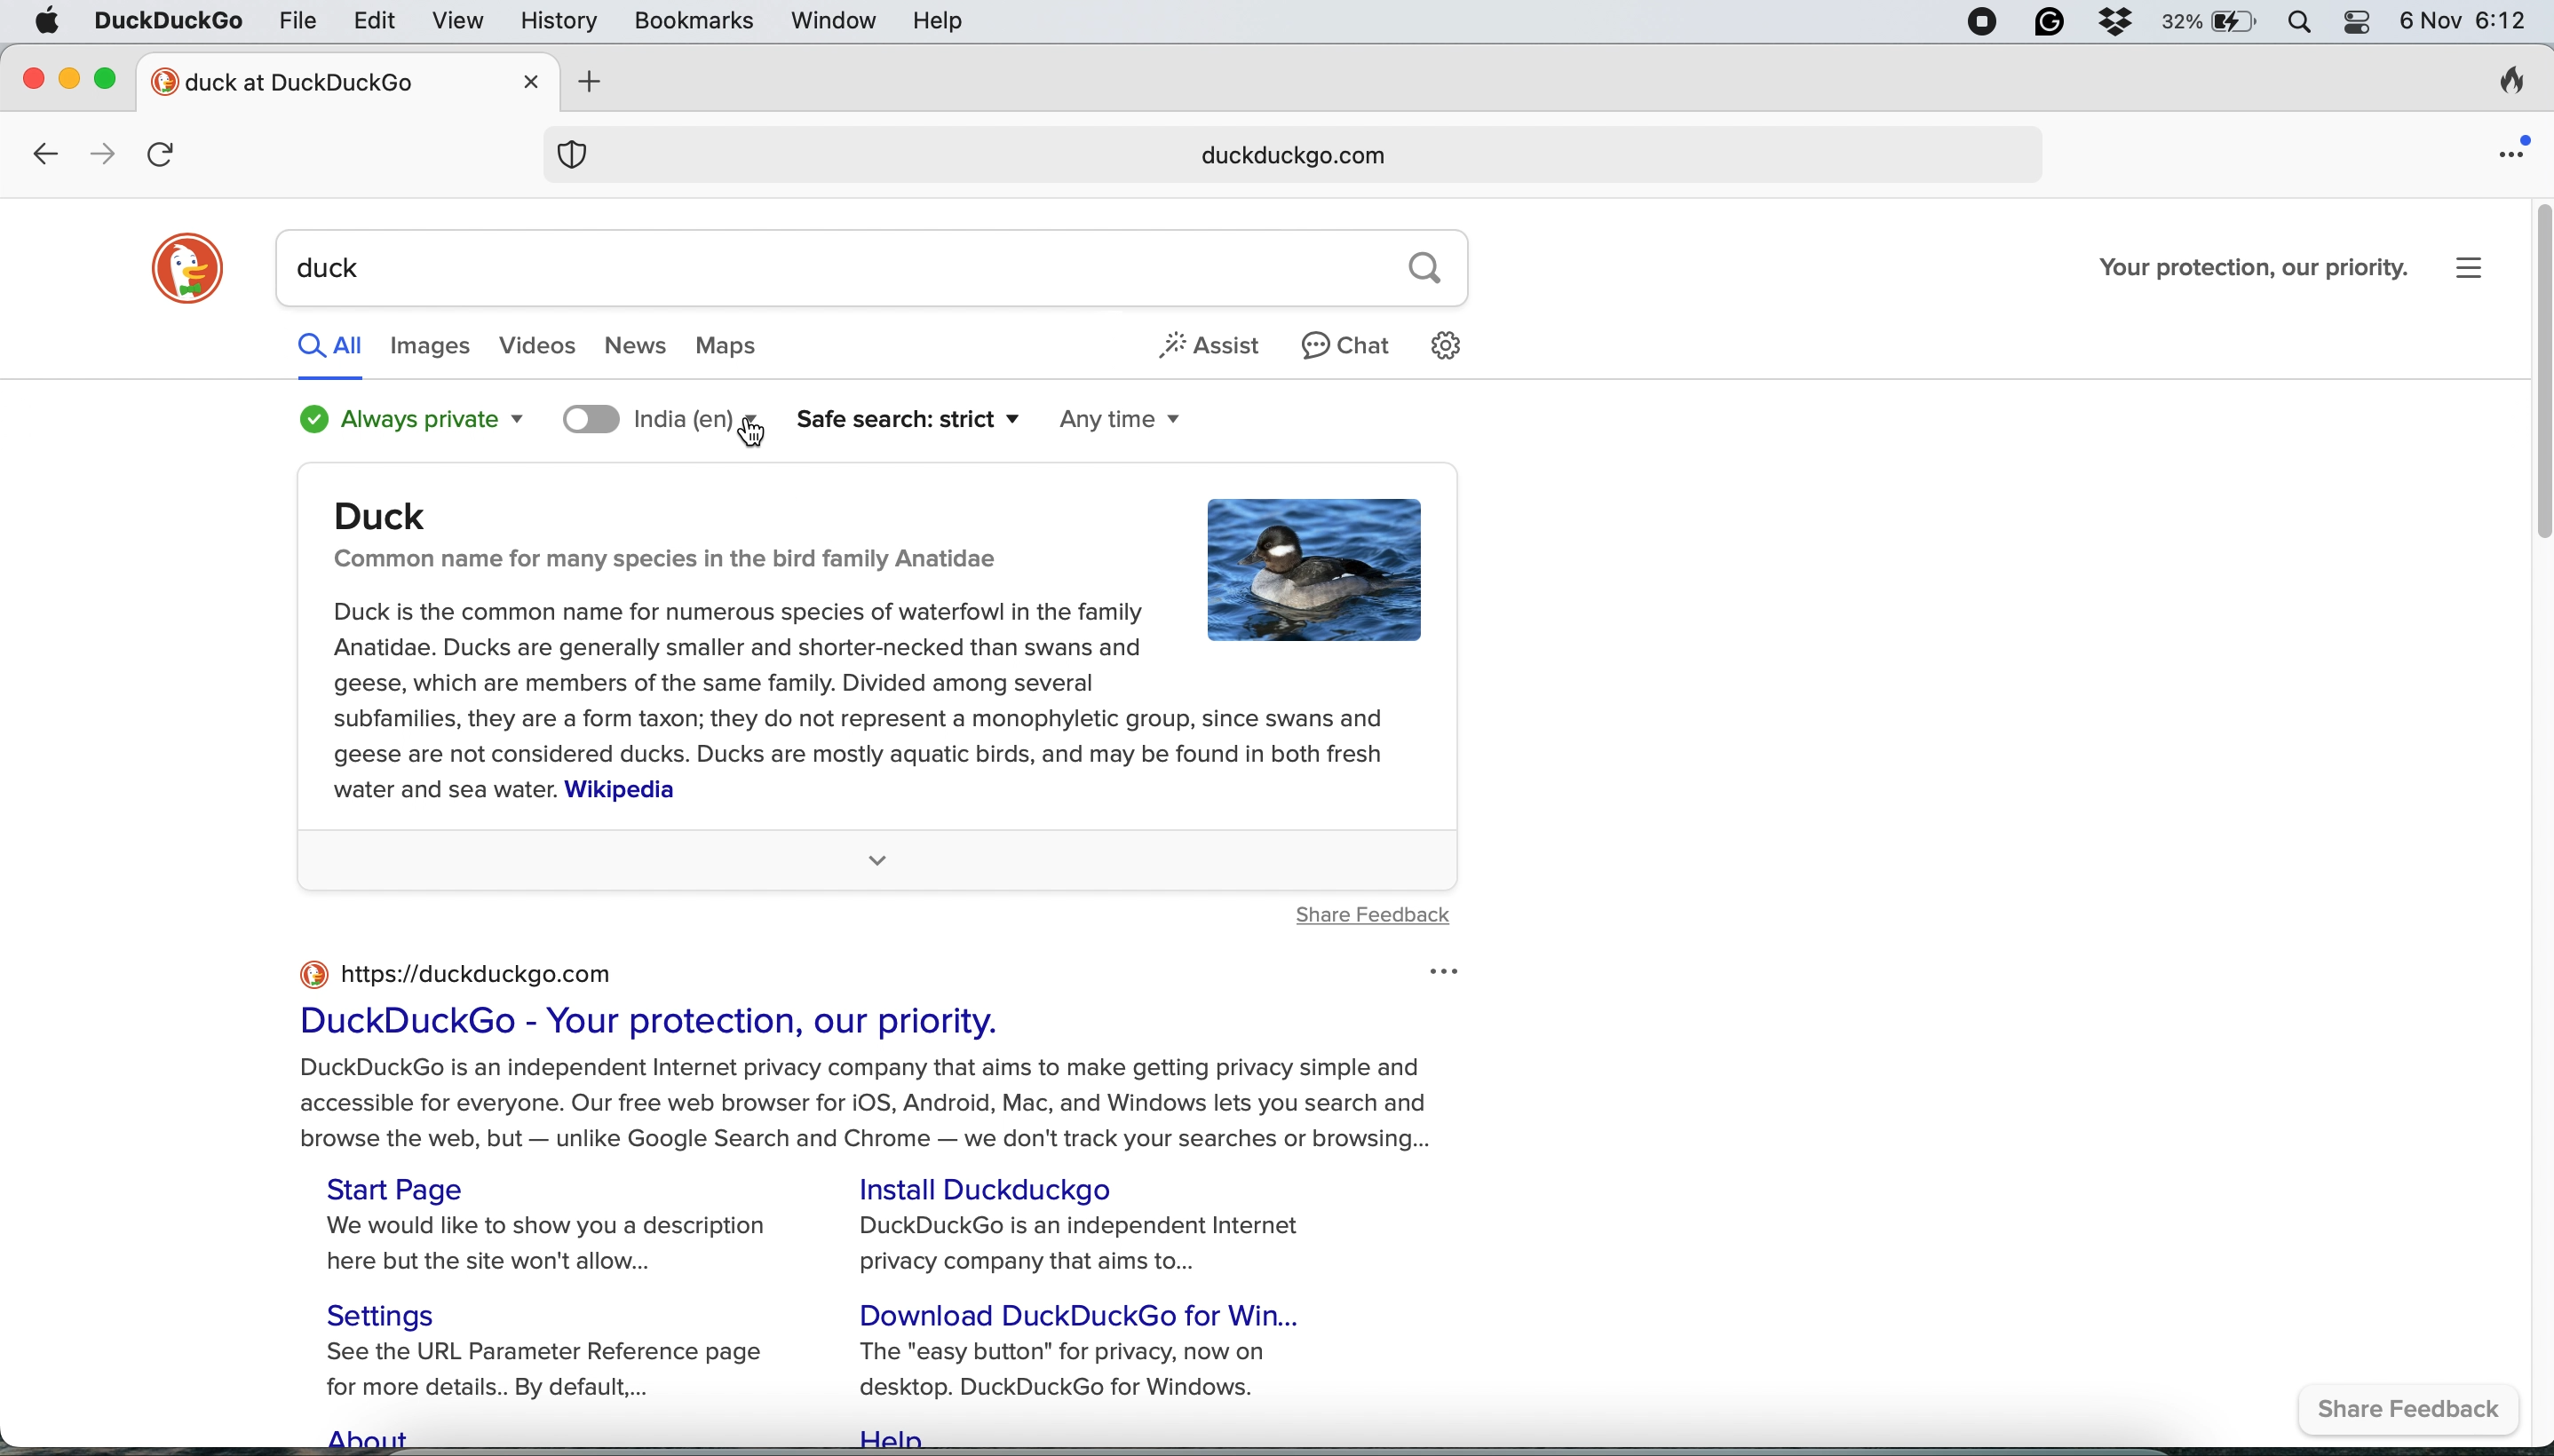 The width and height of the screenshot is (2554, 1456). What do you see at coordinates (1439, 971) in the screenshot?
I see `options` at bounding box center [1439, 971].